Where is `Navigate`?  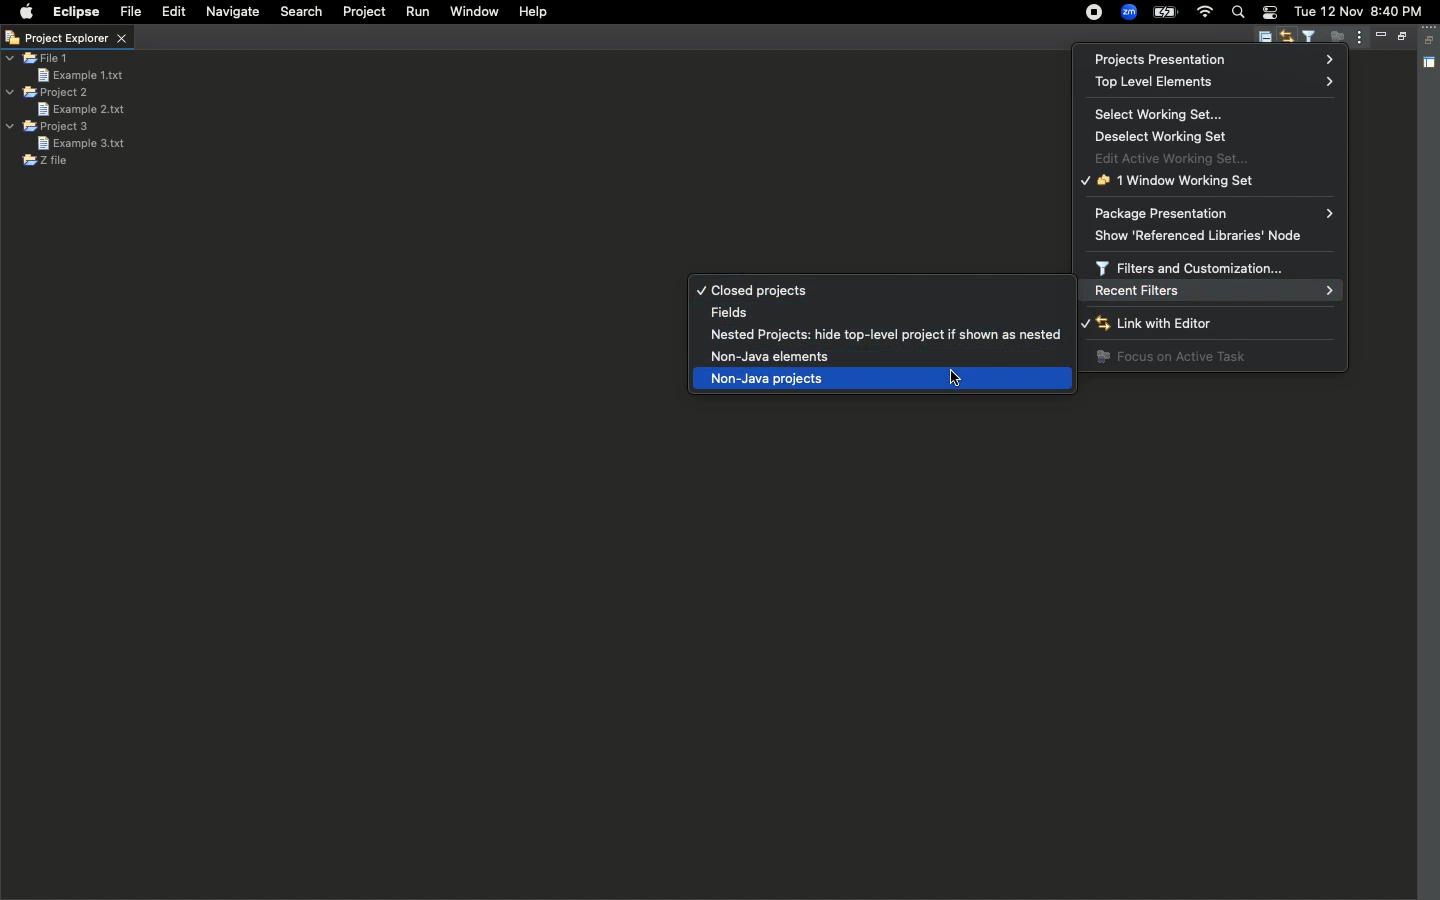 Navigate is located at coordinates (232, 12).